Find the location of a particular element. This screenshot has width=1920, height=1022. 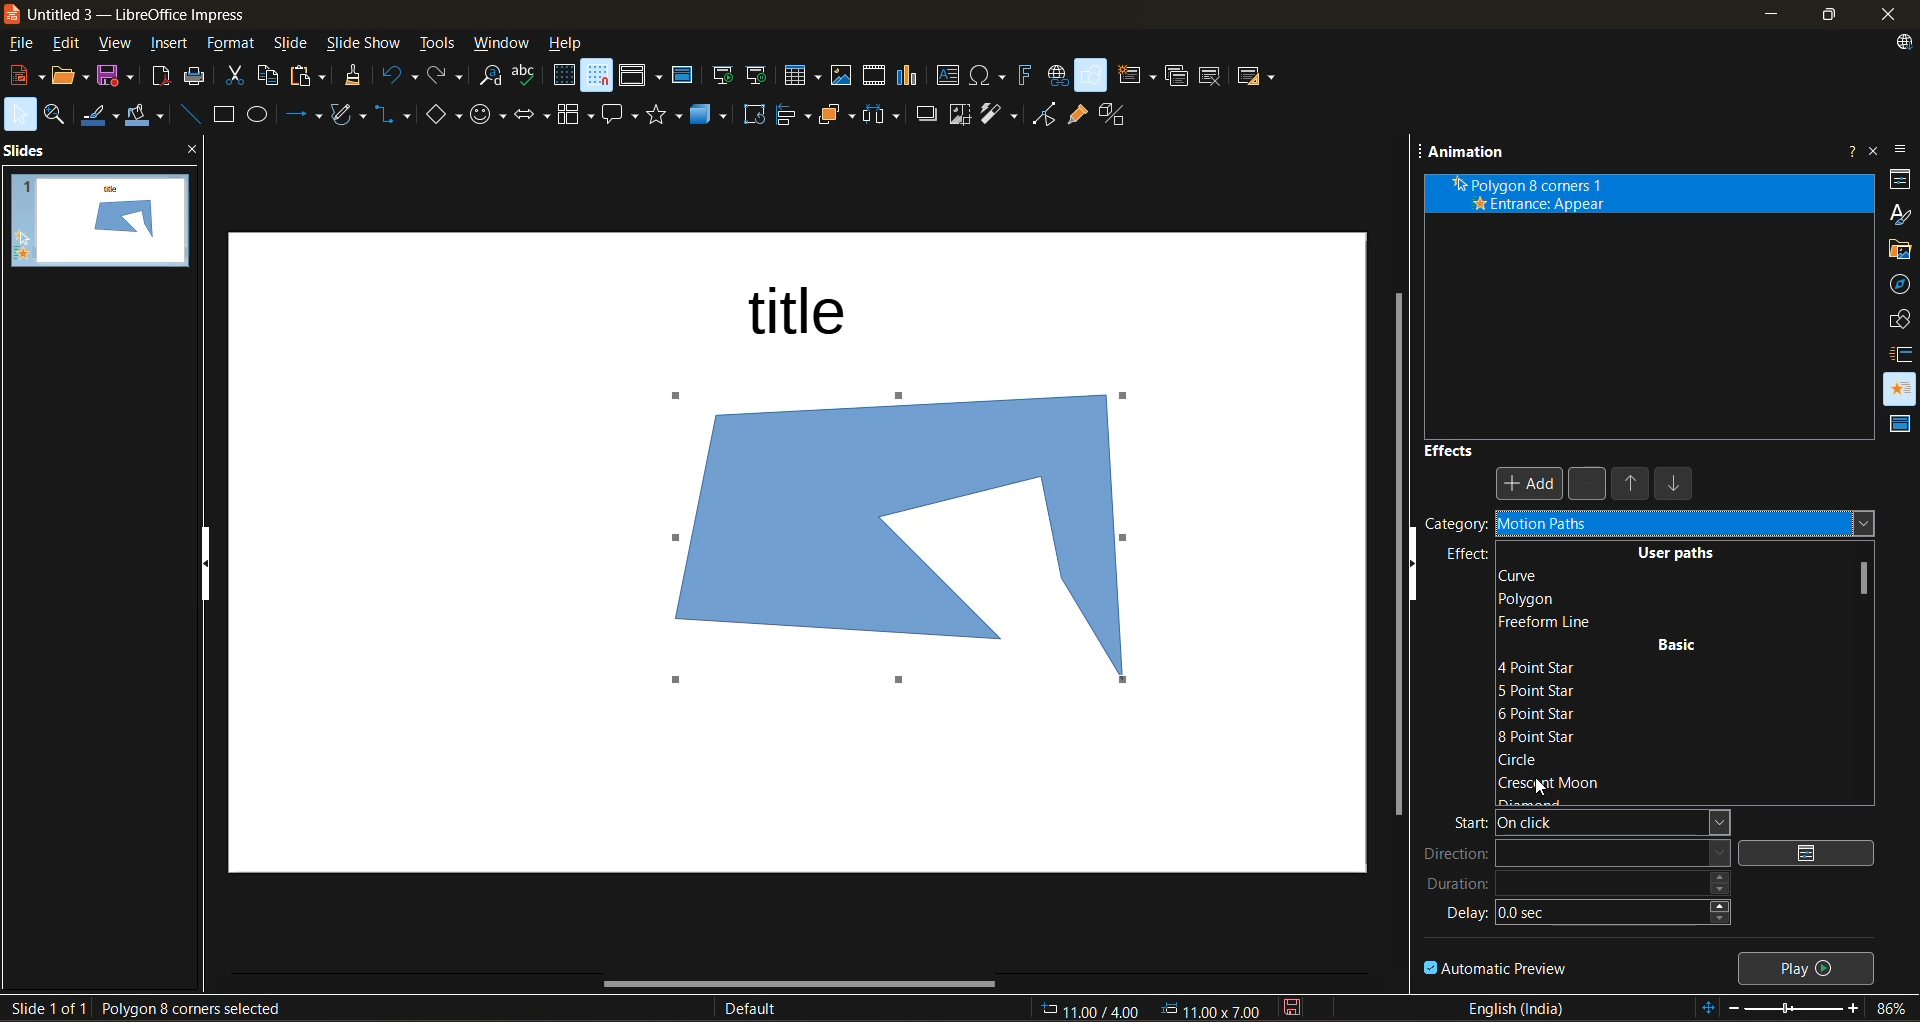

stars and banners is located at coordinates (666, 114).